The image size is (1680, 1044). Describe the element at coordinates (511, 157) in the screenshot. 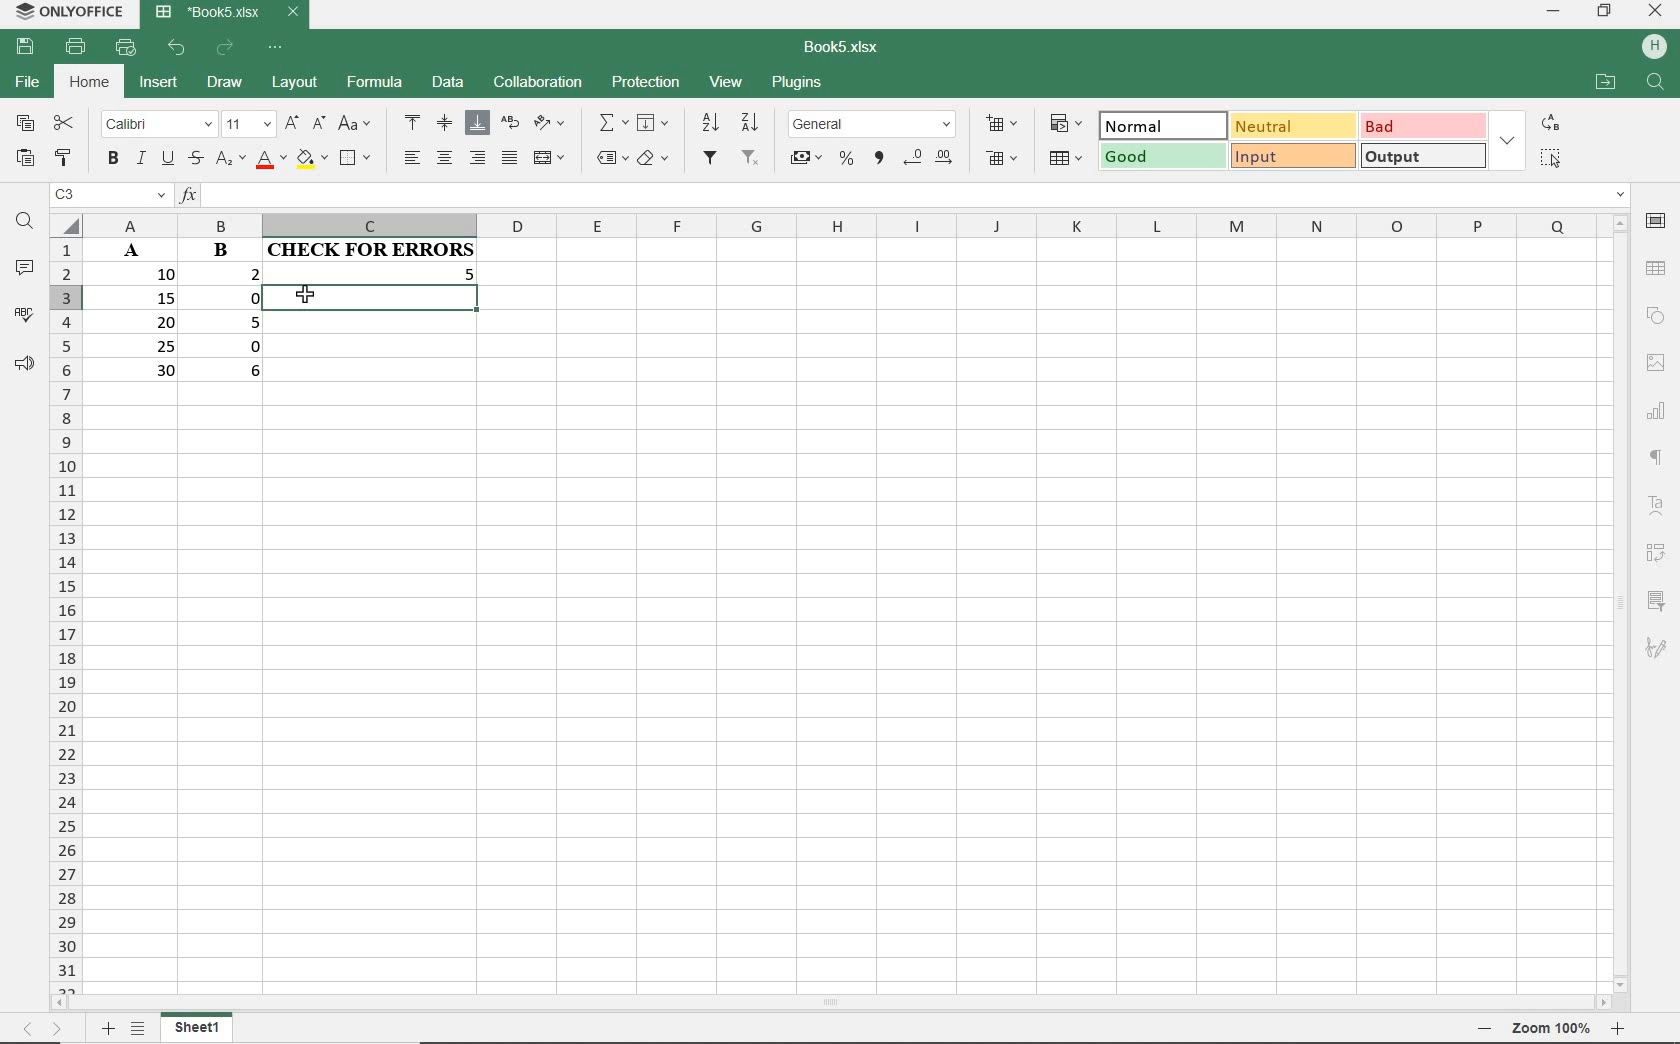

I see `JUSTIFIED` at that location.